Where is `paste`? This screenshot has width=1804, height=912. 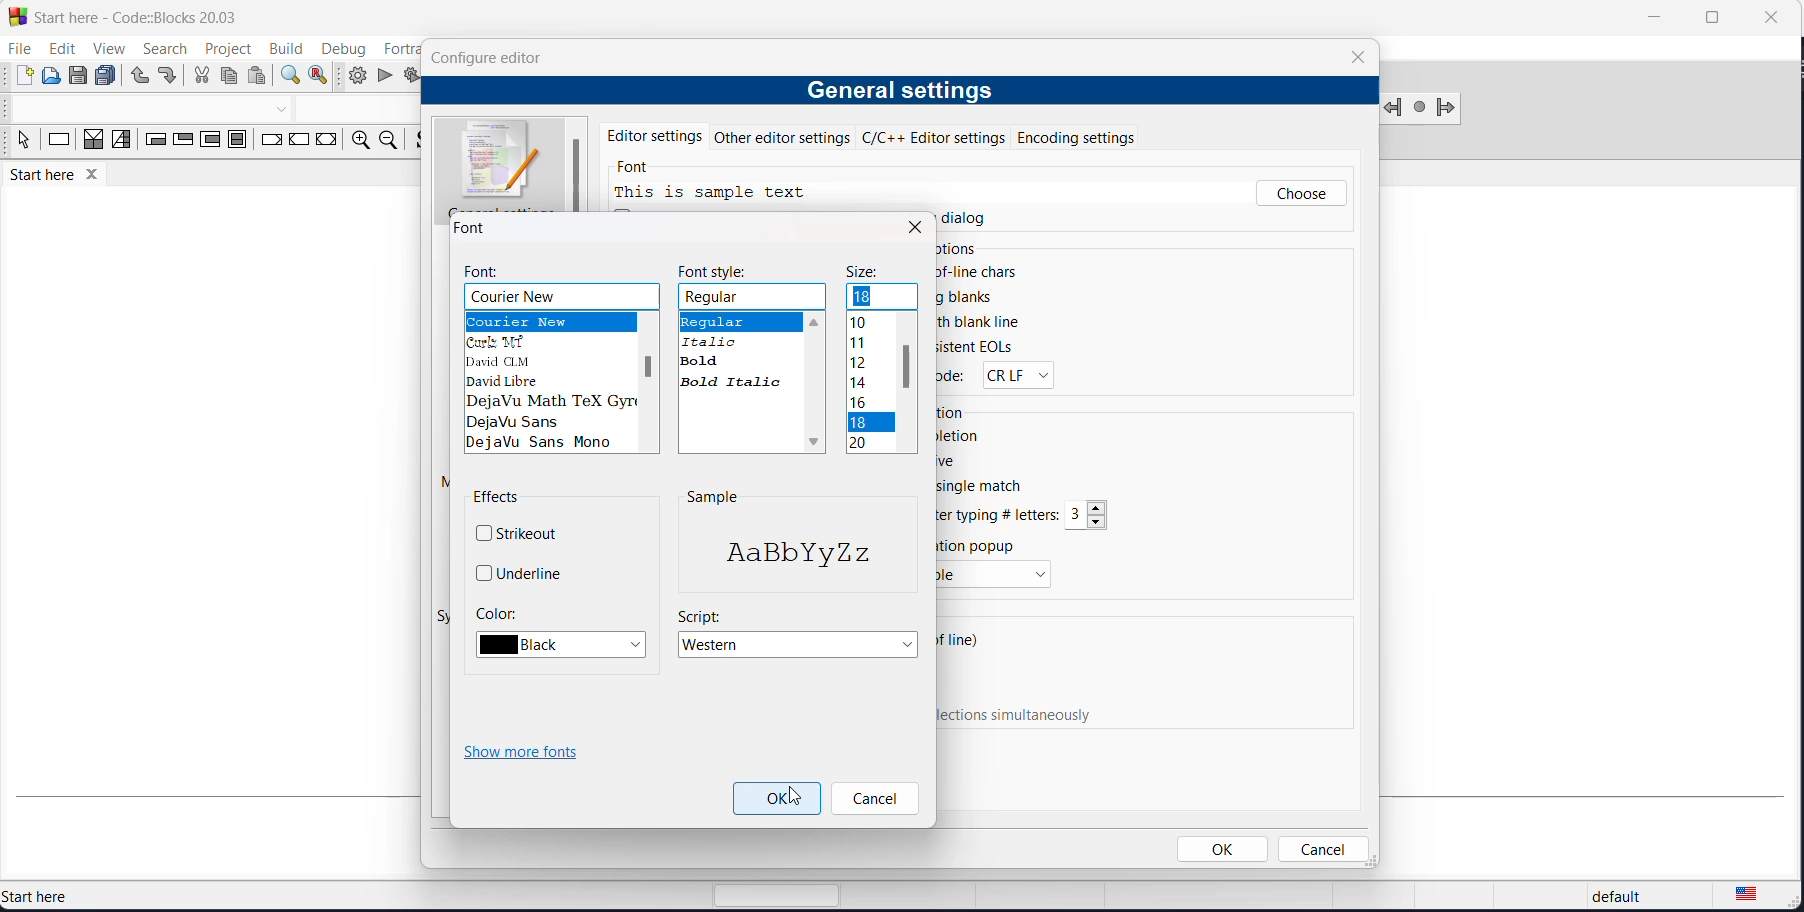 paste is located at coordinates (258, 77).